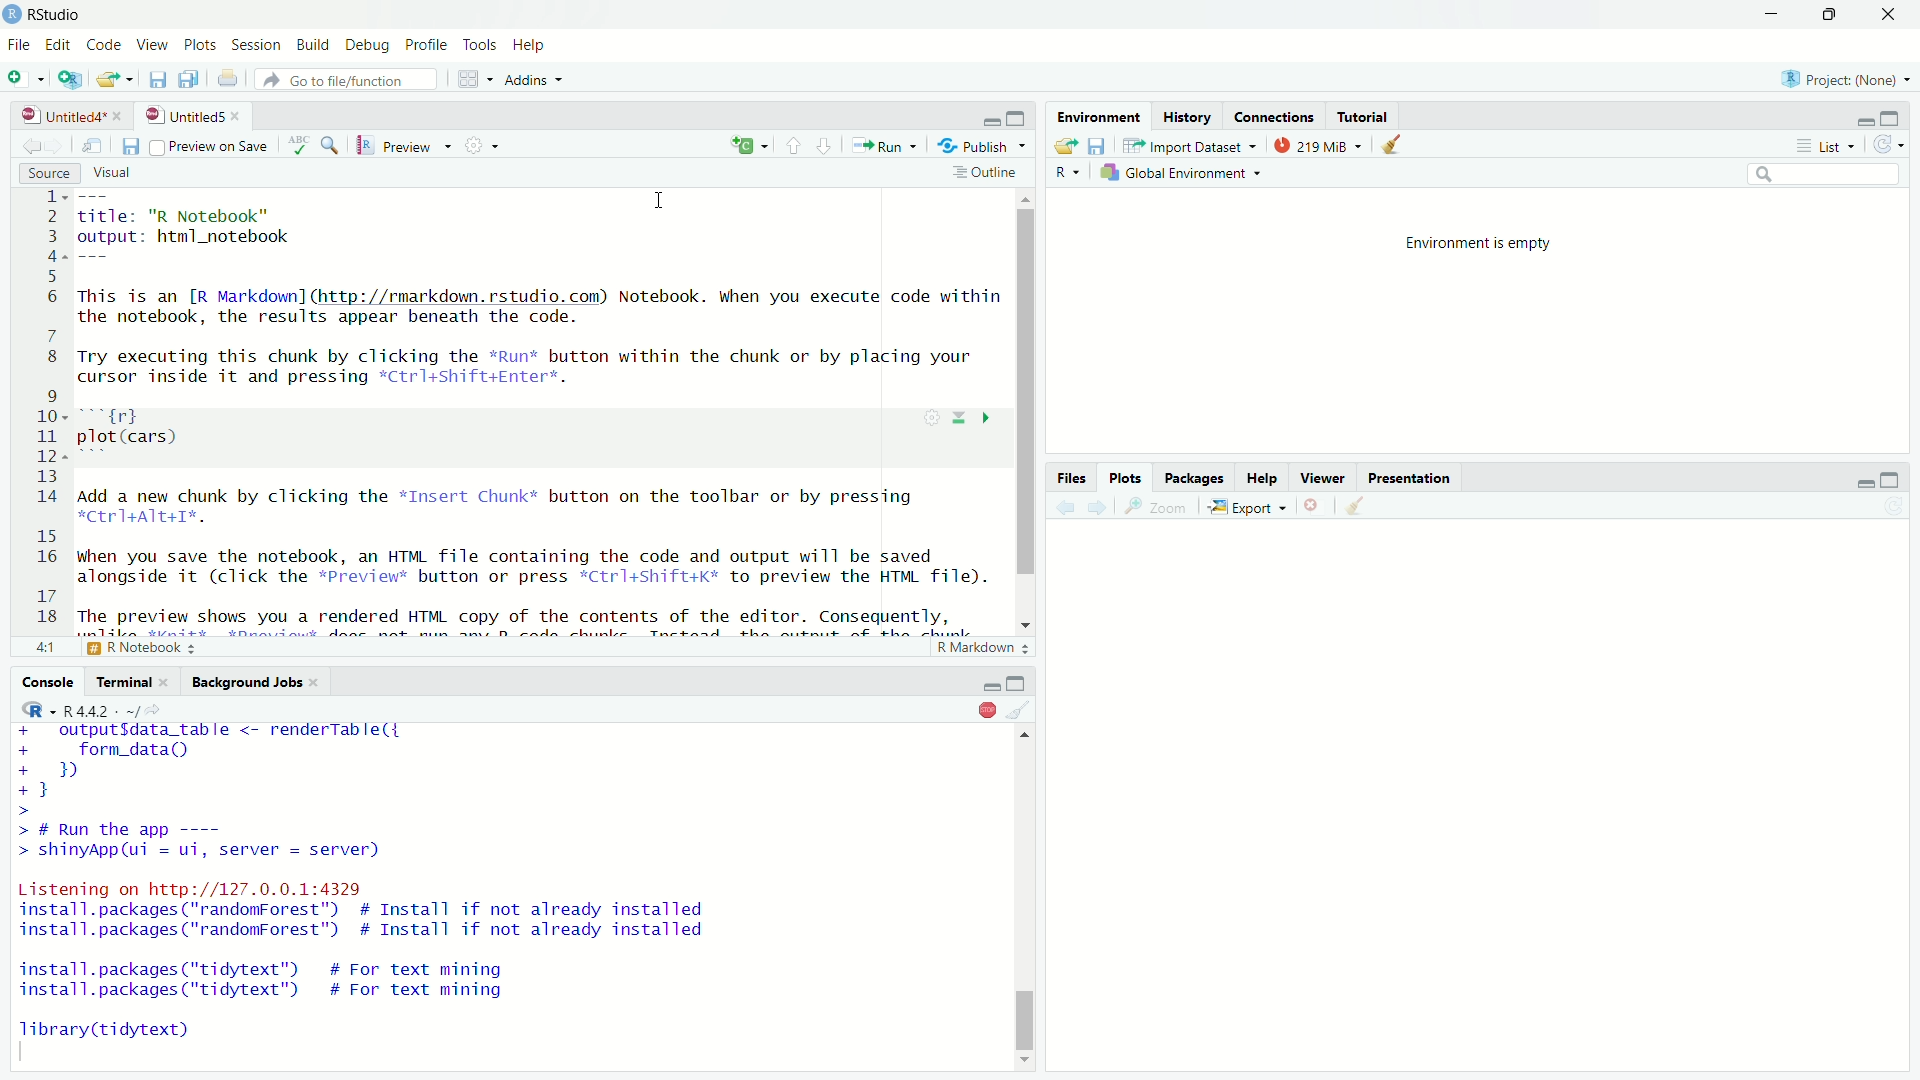  What do you see at coordinates (51, 683) in the screenshot?
I see `Console` at bounding box center [51, 683].